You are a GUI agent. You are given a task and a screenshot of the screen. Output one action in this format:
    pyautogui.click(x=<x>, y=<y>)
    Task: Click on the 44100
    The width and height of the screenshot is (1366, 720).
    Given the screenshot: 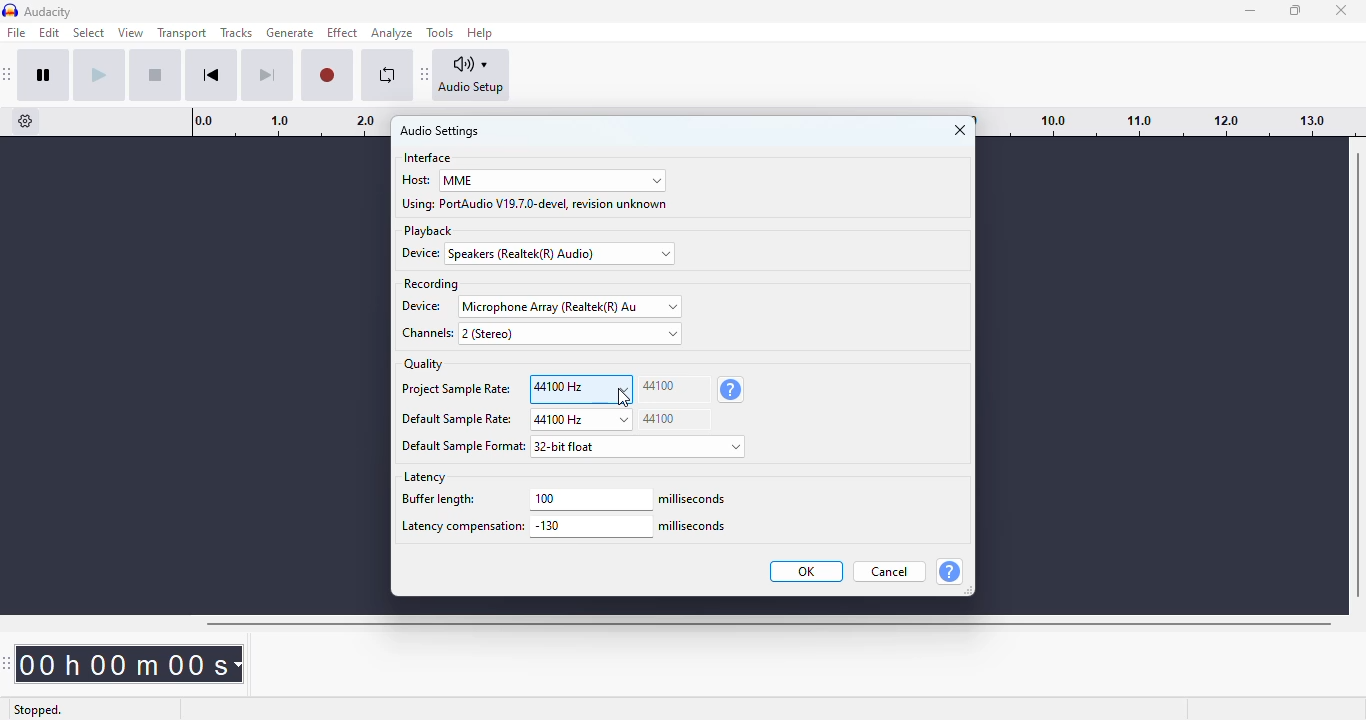 What is the action you would take?
    pyautogui.click(x=674, y=419)
    